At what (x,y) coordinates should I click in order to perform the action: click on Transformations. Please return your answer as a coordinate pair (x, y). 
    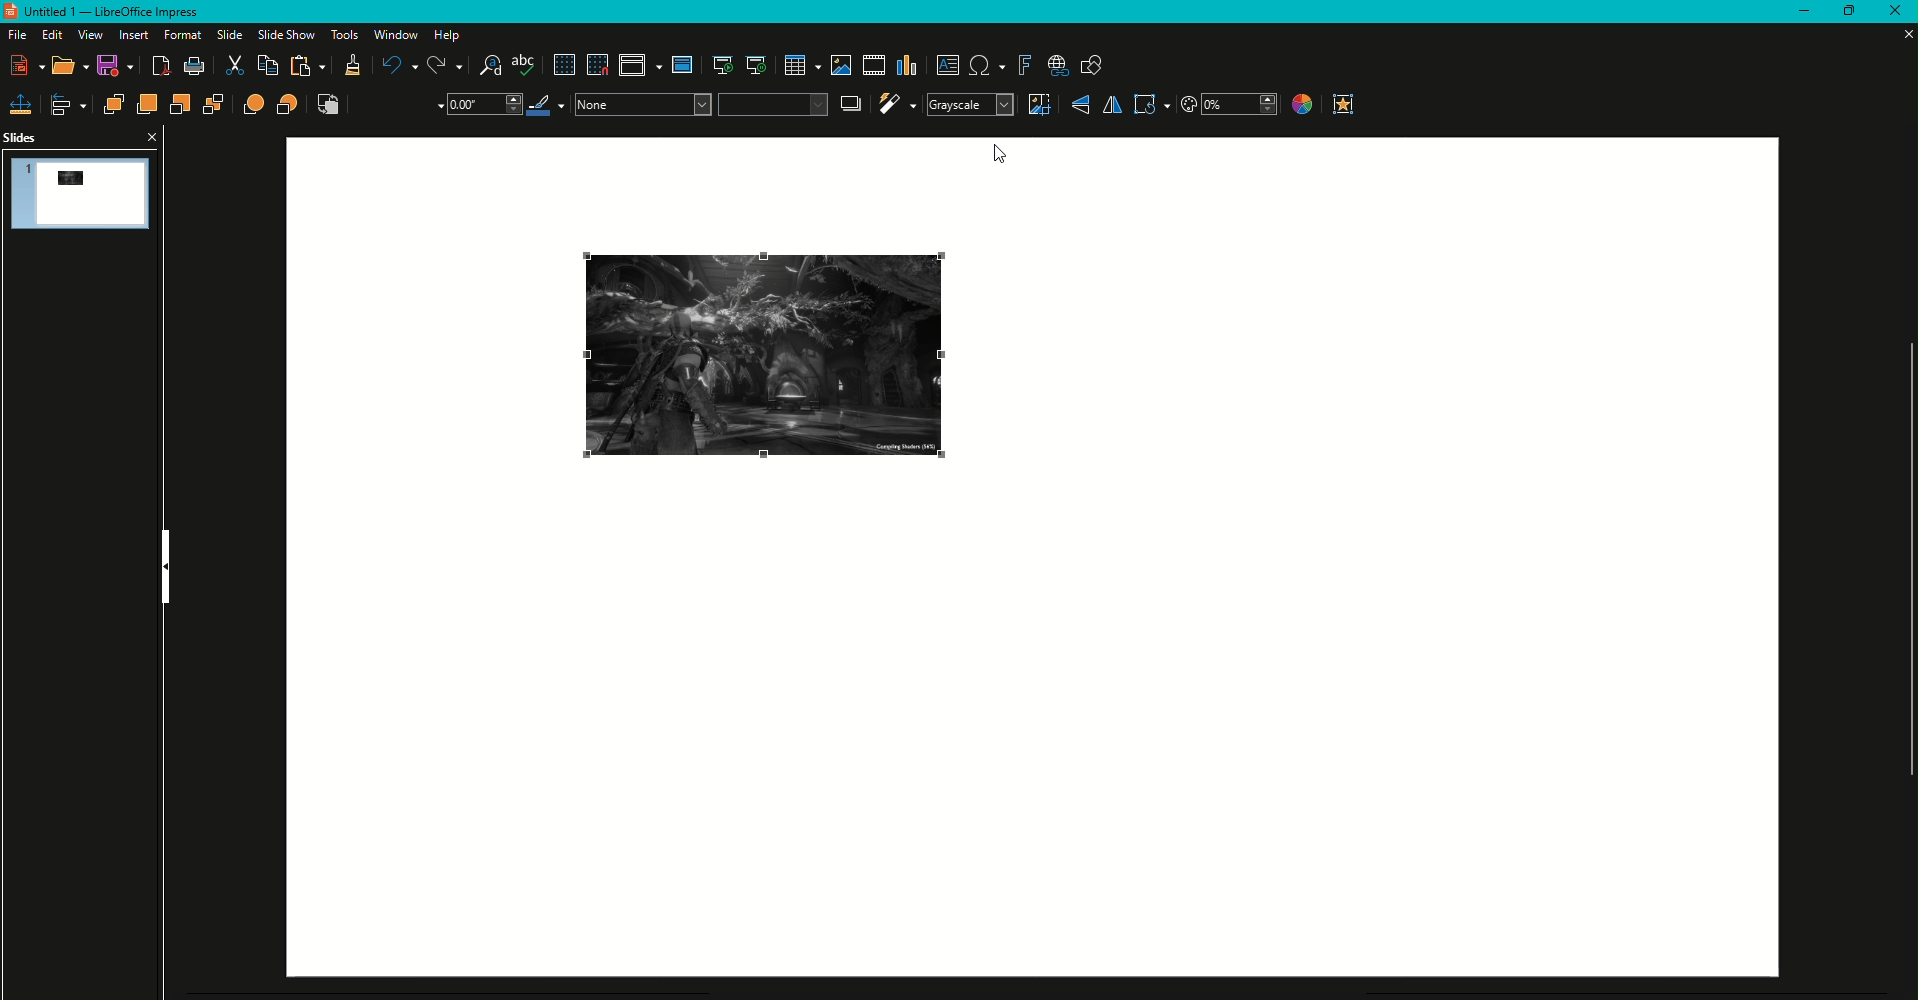
    Looking at the image, I should click on (1151, 104).